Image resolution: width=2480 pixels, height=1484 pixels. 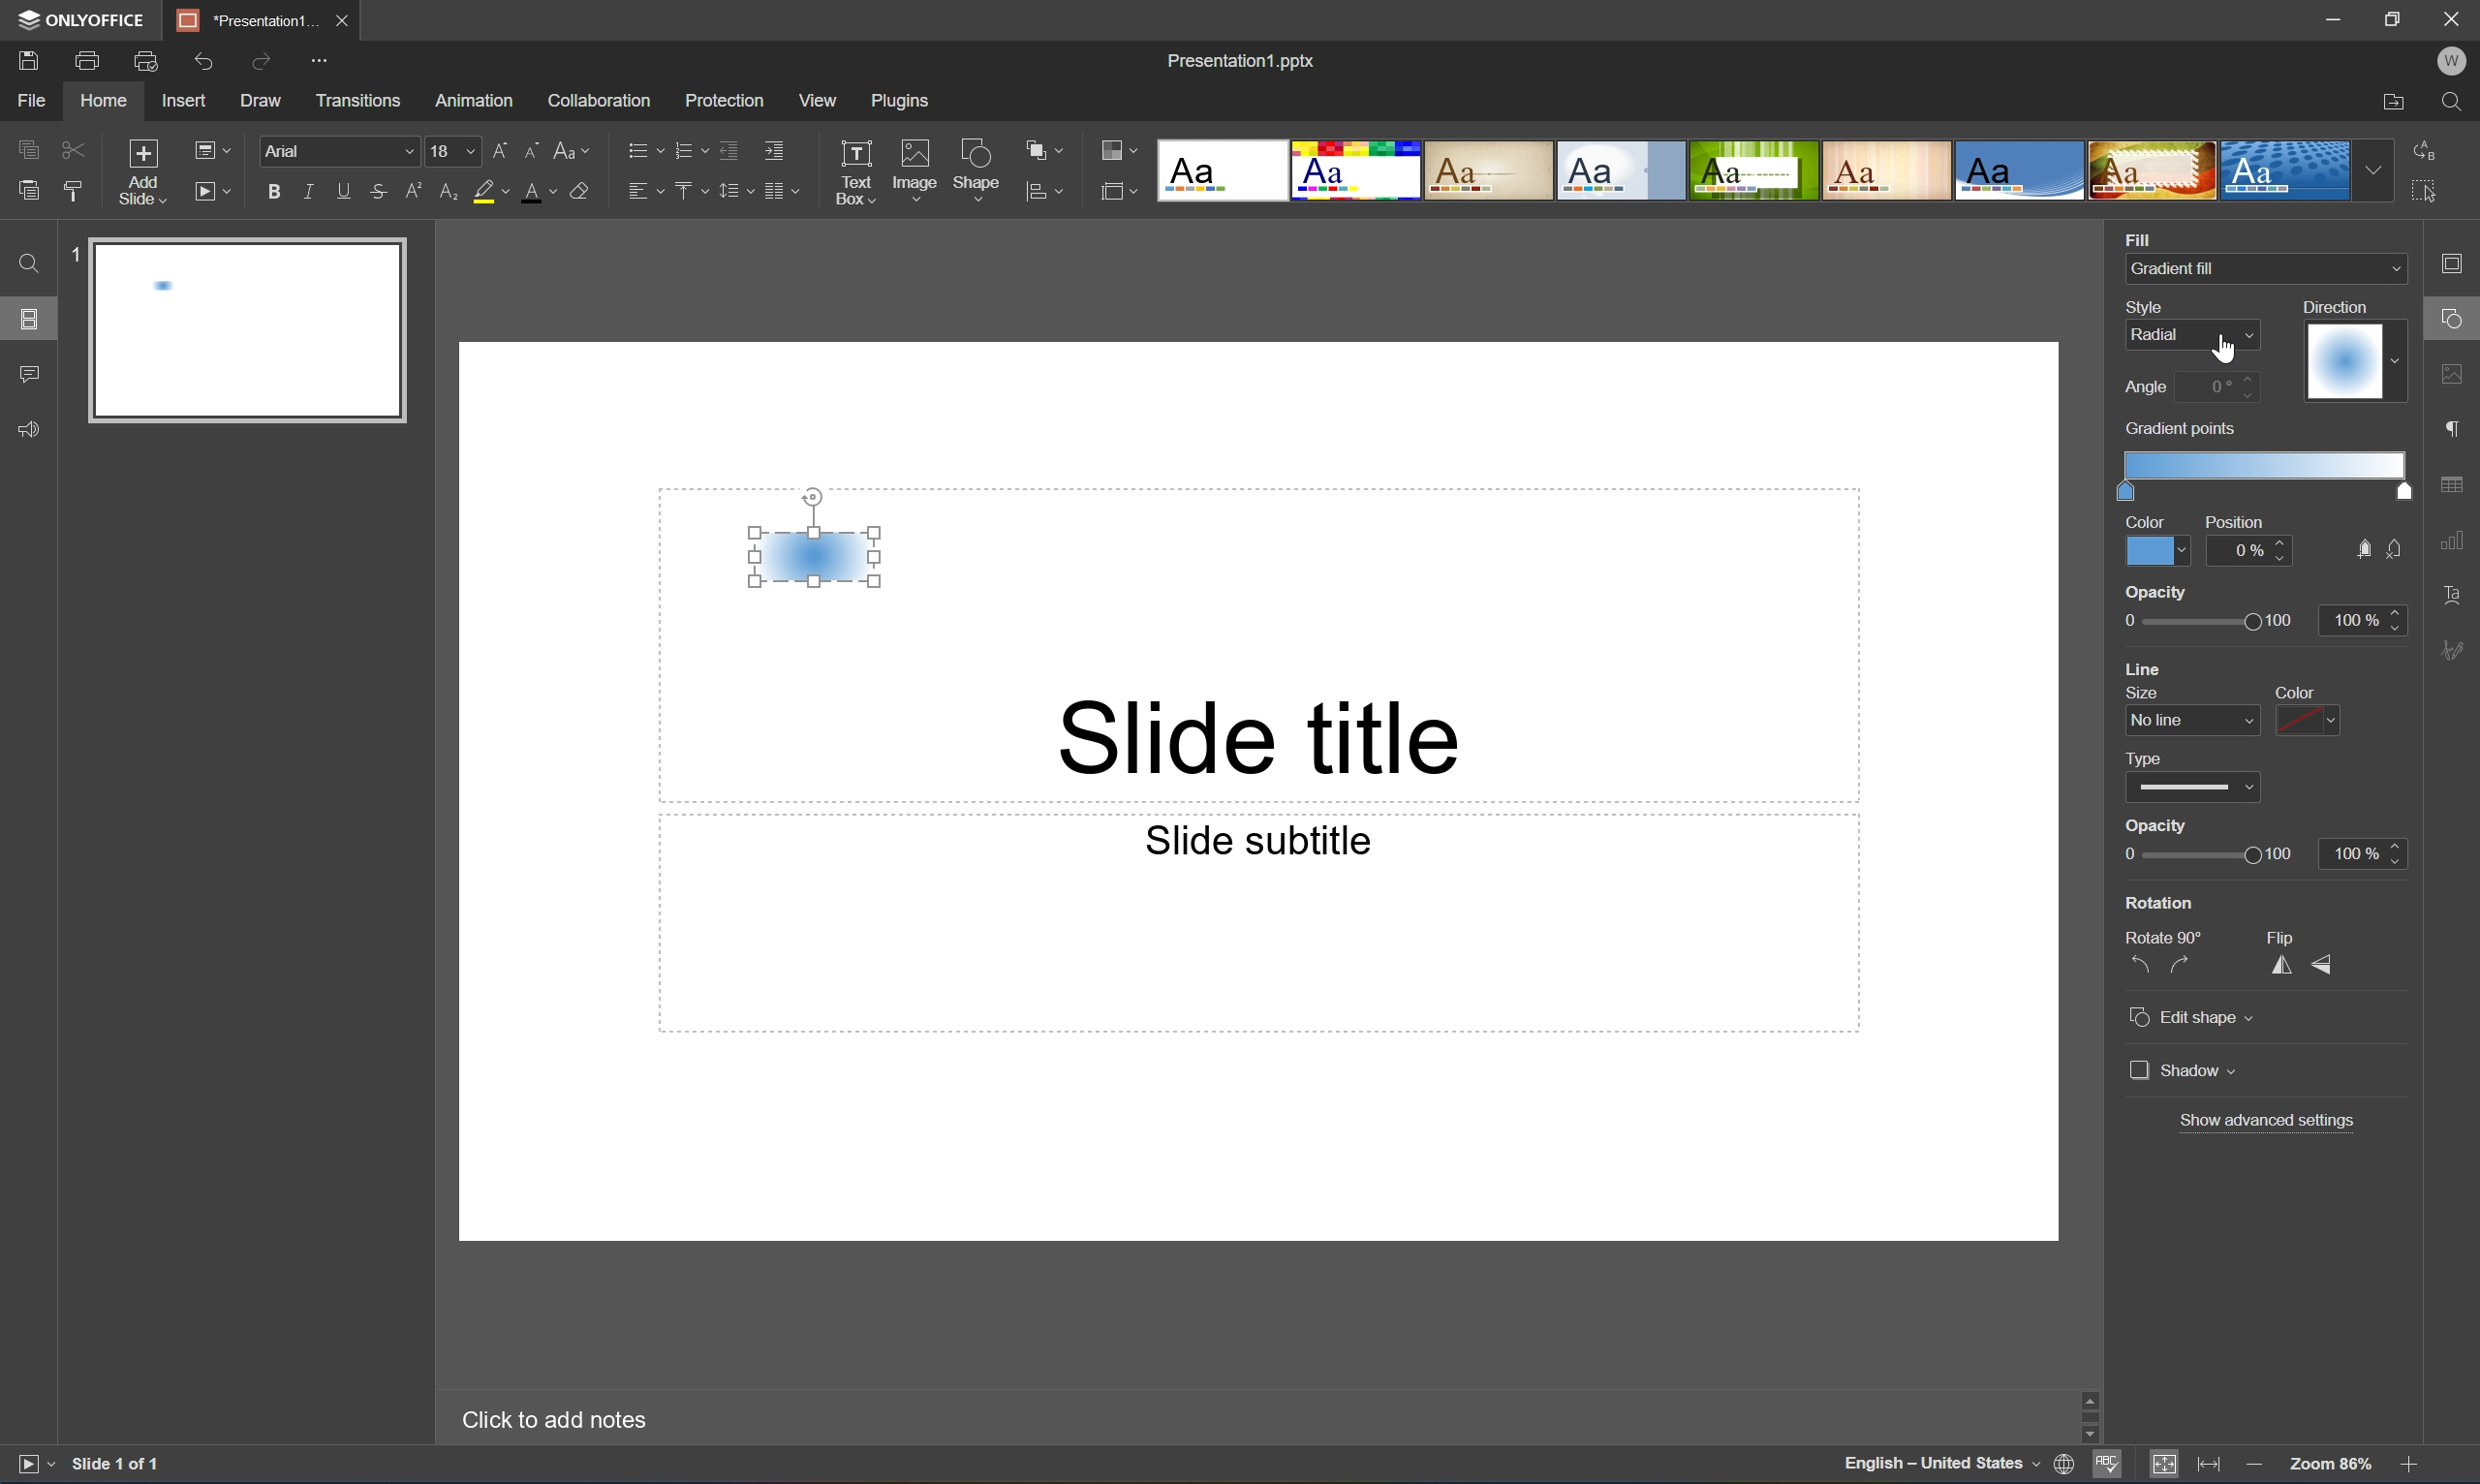 I want to click on Text Box, so click(x=854, y=172).